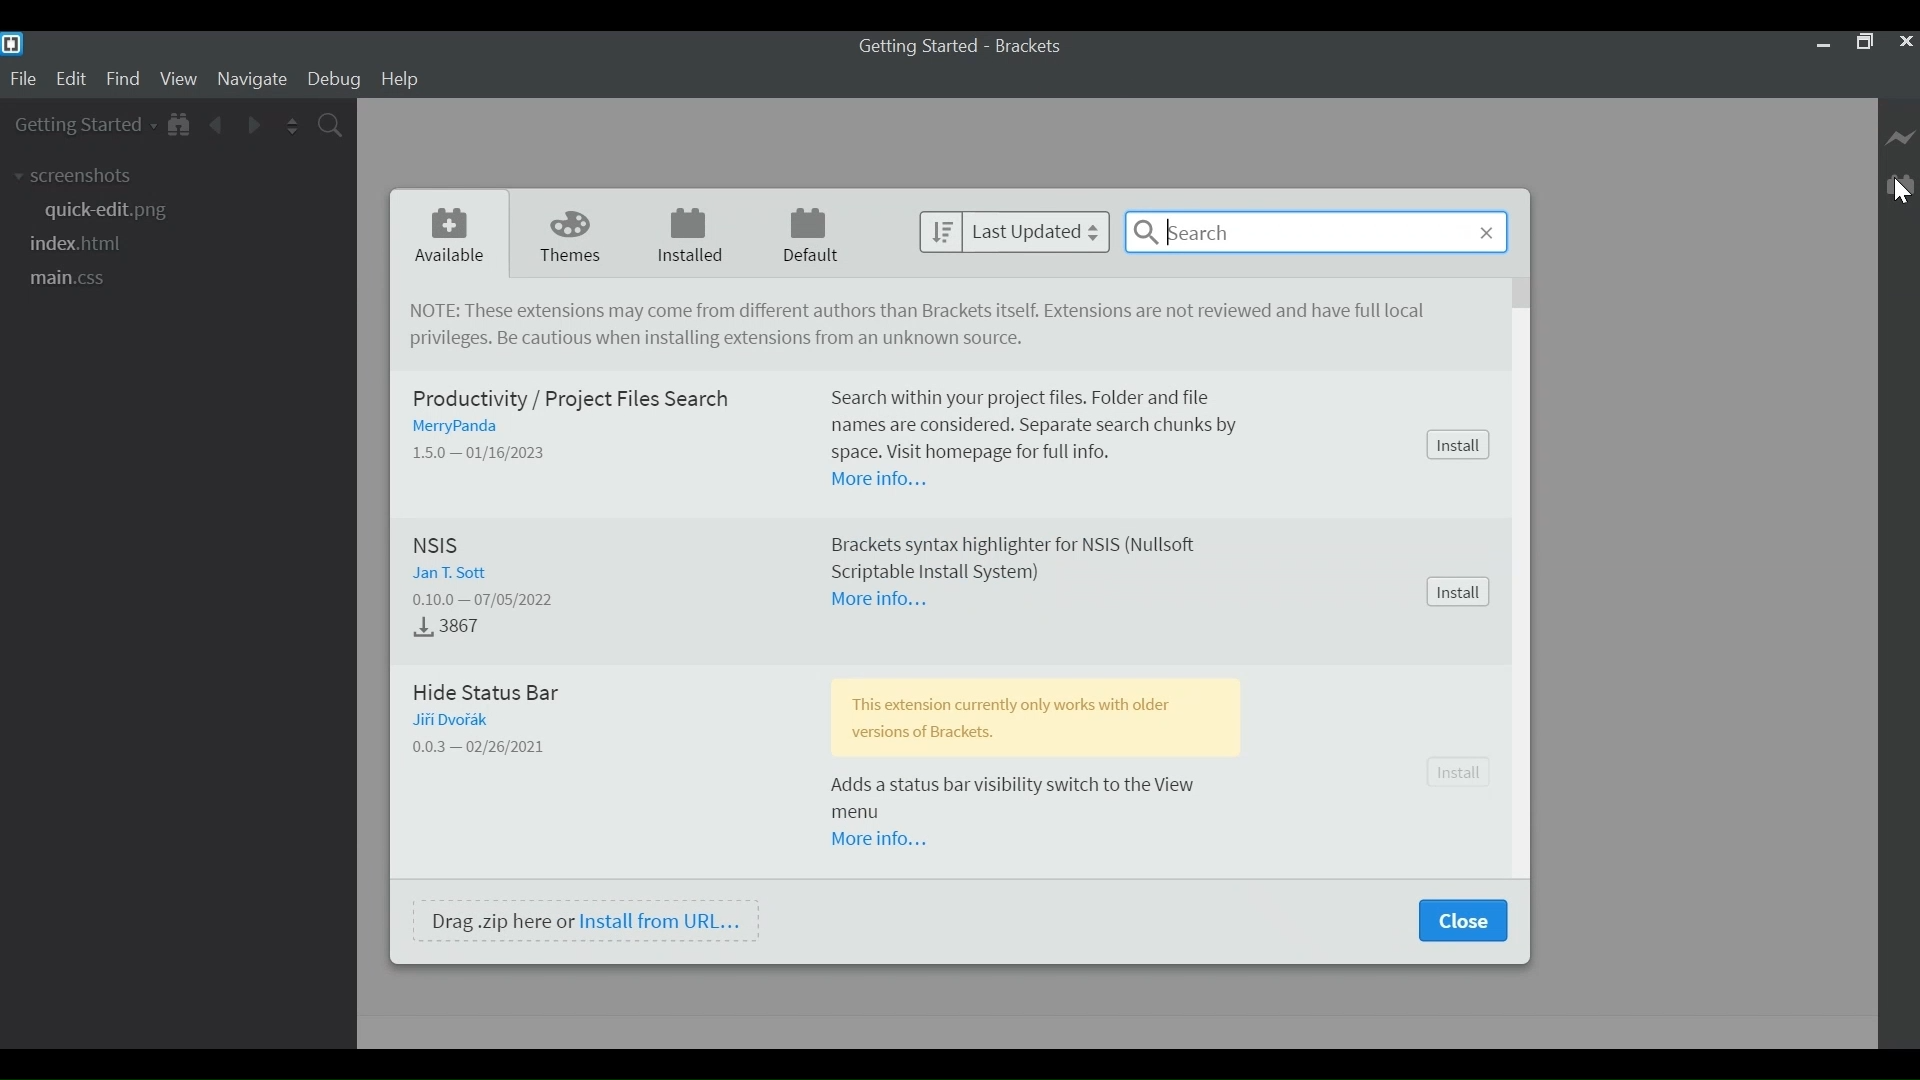 The height and width of the screenshot is (1080, 1920). I want to click on Restore, so click(1864, 44).